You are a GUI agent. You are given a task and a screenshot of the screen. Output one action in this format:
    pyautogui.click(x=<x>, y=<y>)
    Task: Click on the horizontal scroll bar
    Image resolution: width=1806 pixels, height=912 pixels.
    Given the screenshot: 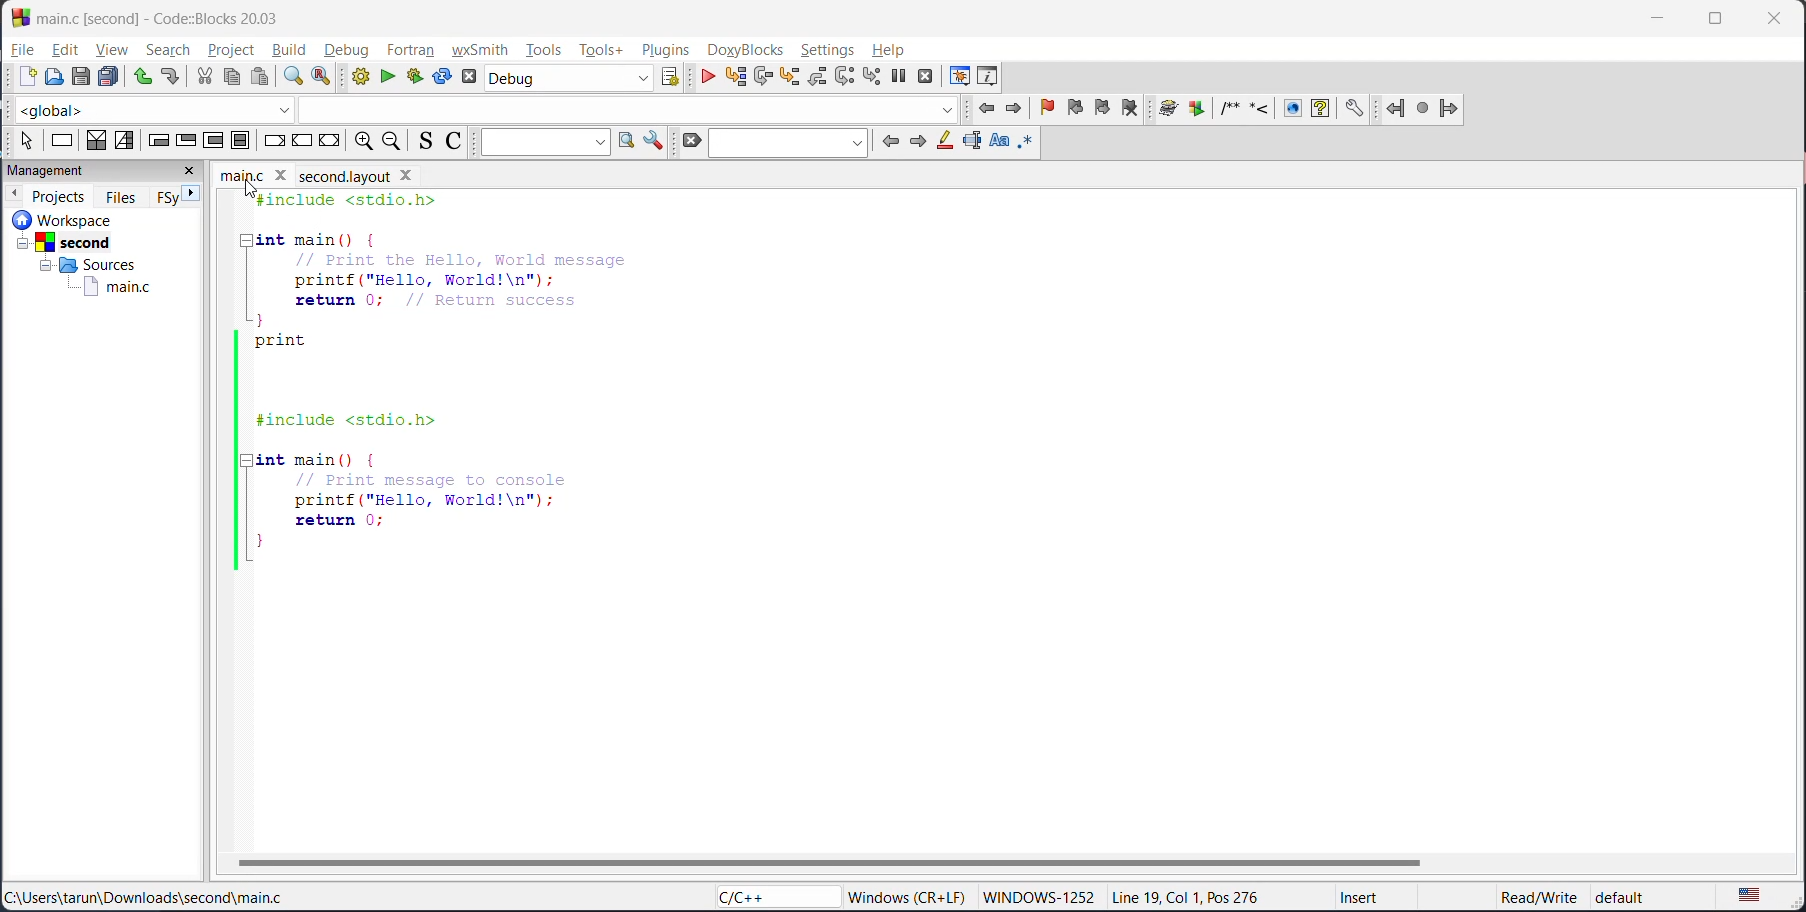 What is the action you would take?
    pyautogui.click(x=826, y=861)
    